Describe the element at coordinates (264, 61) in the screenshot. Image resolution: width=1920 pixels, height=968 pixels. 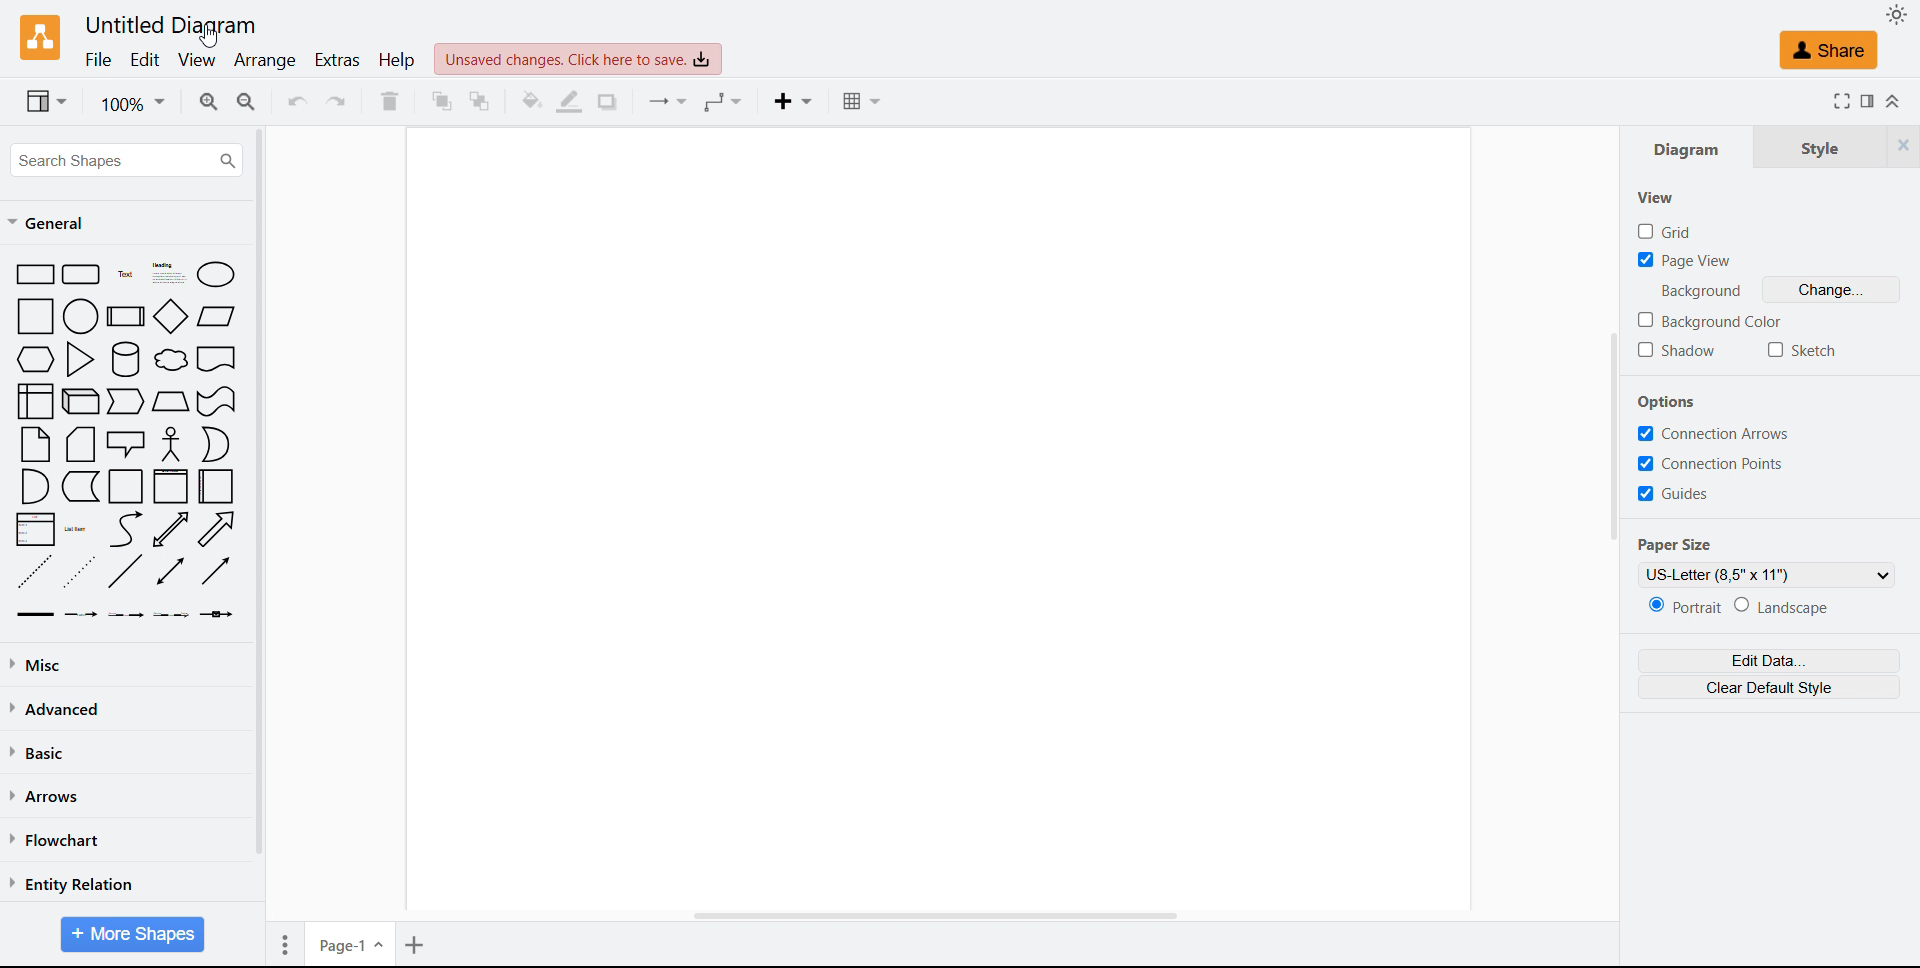
I see `Arrange ` at that location.